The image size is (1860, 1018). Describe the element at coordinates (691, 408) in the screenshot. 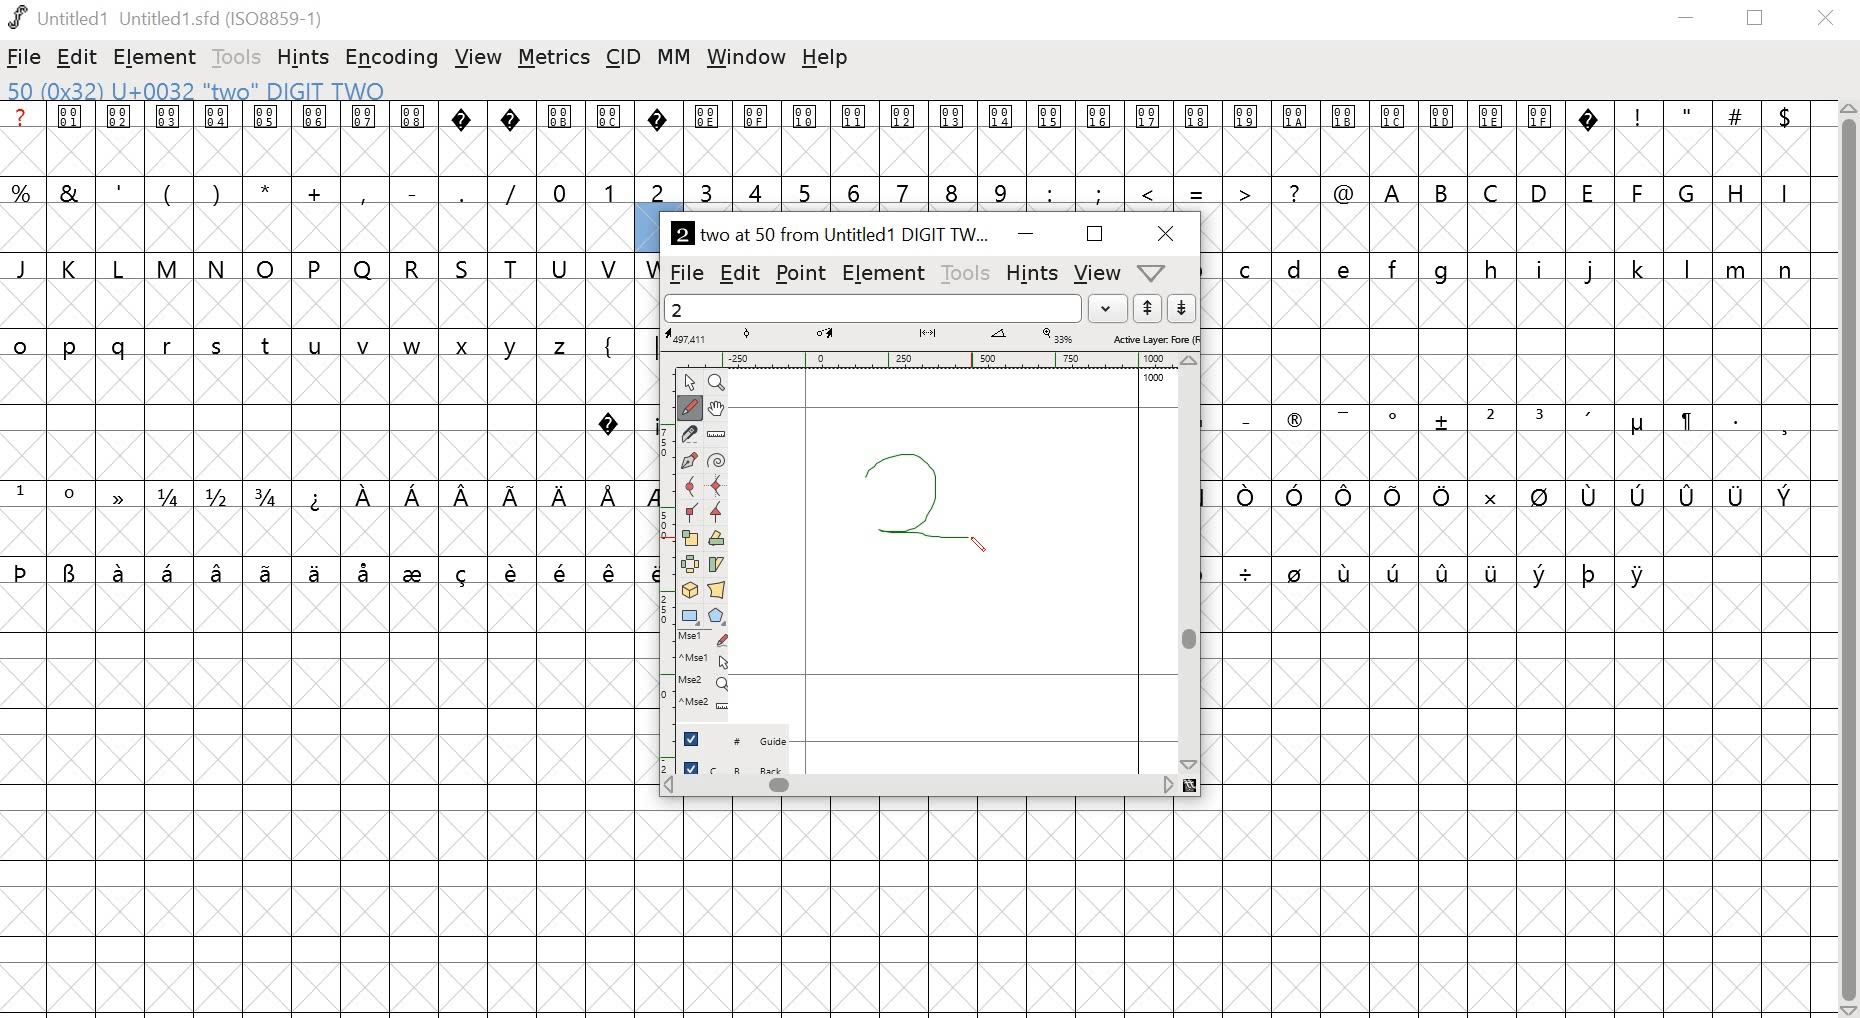

I see `freehand tool` at that location.